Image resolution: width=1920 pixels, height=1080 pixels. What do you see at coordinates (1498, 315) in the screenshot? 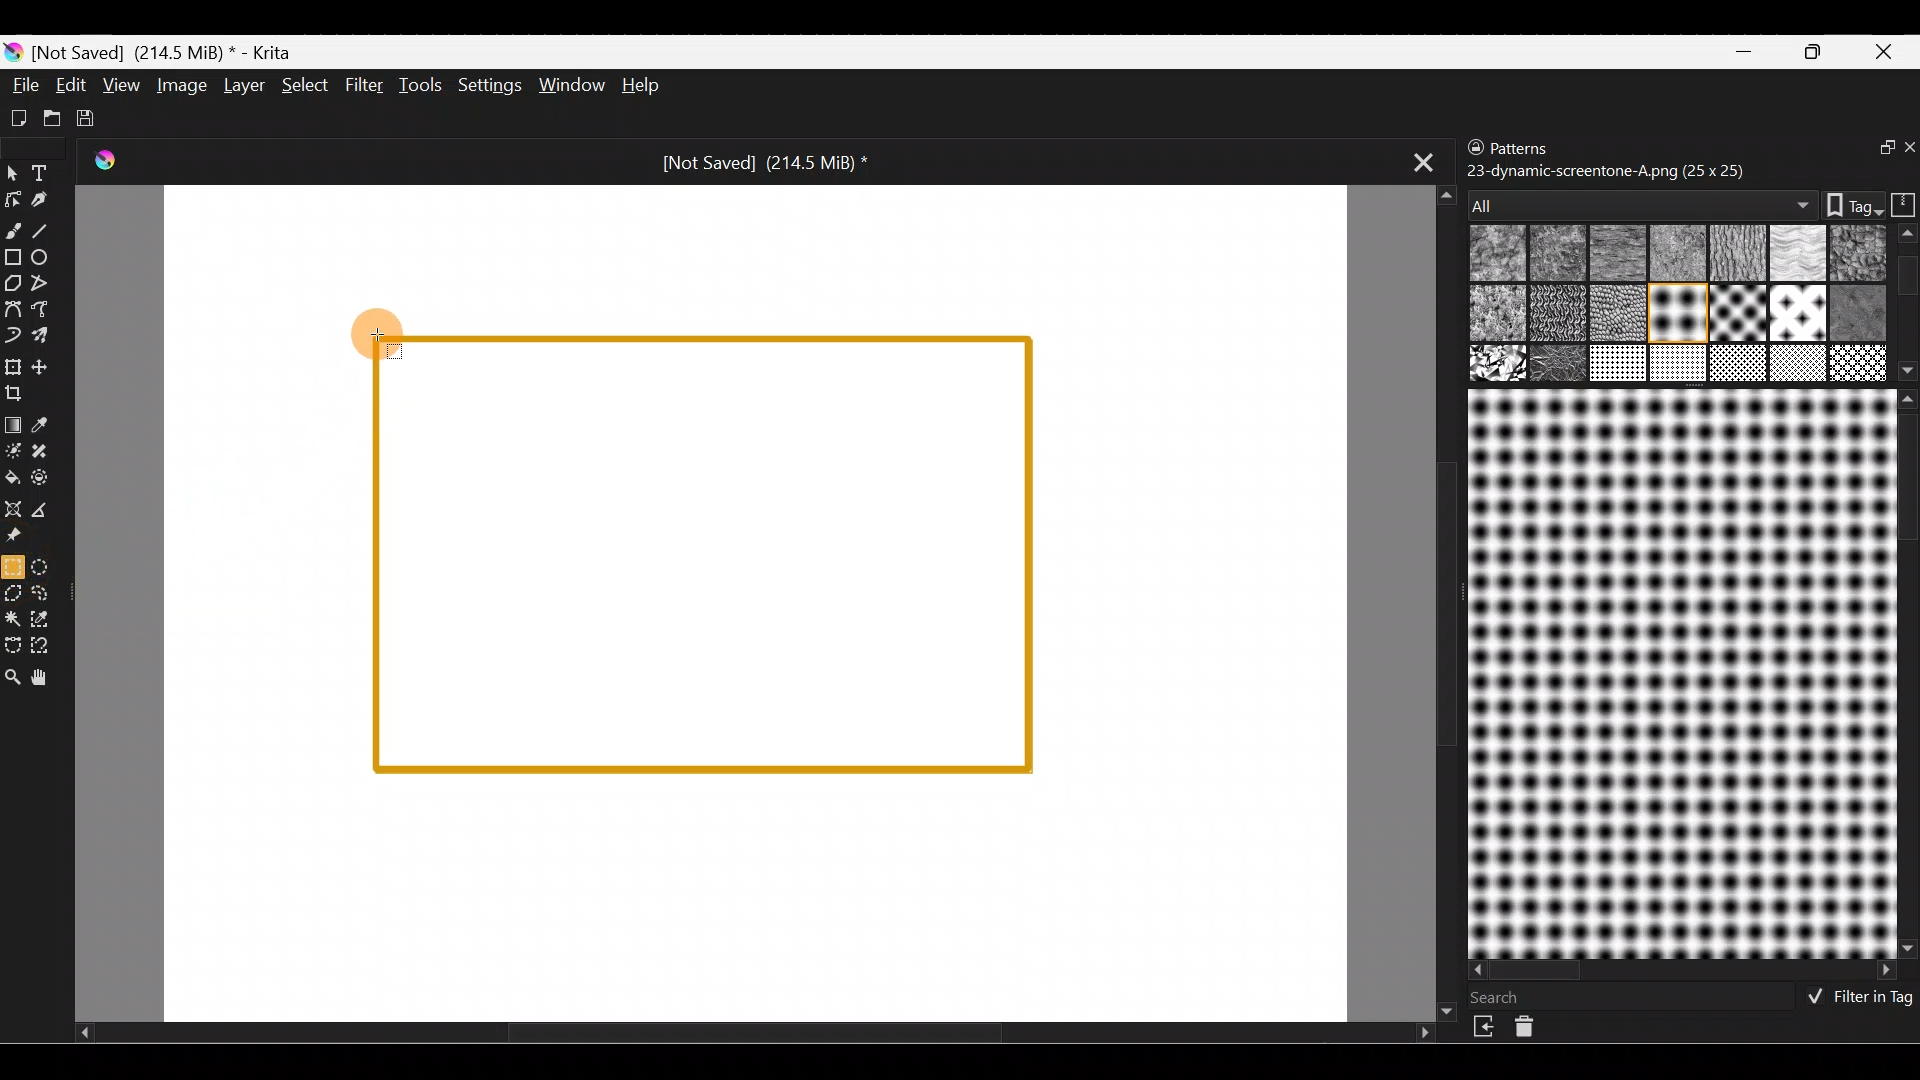
I see `08 Bump-relief.png` at bounding box center [1498, 315].